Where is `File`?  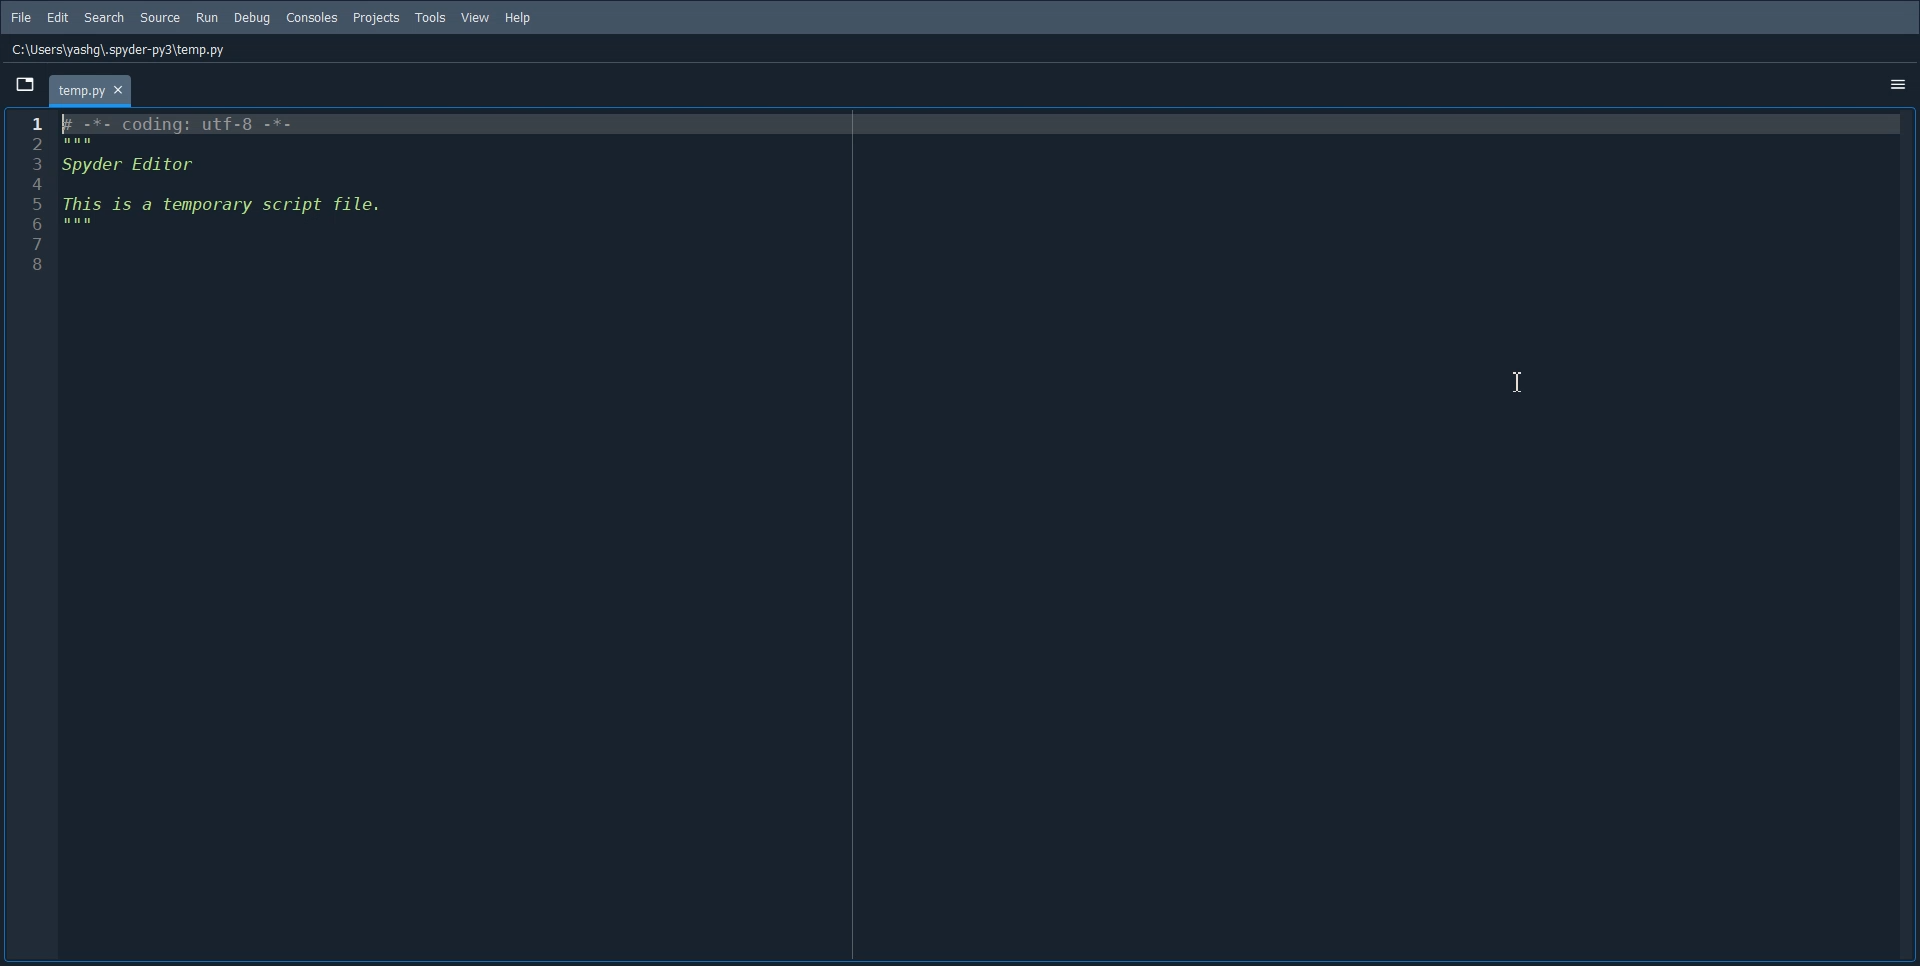
File is located at coordinates (21, 17).